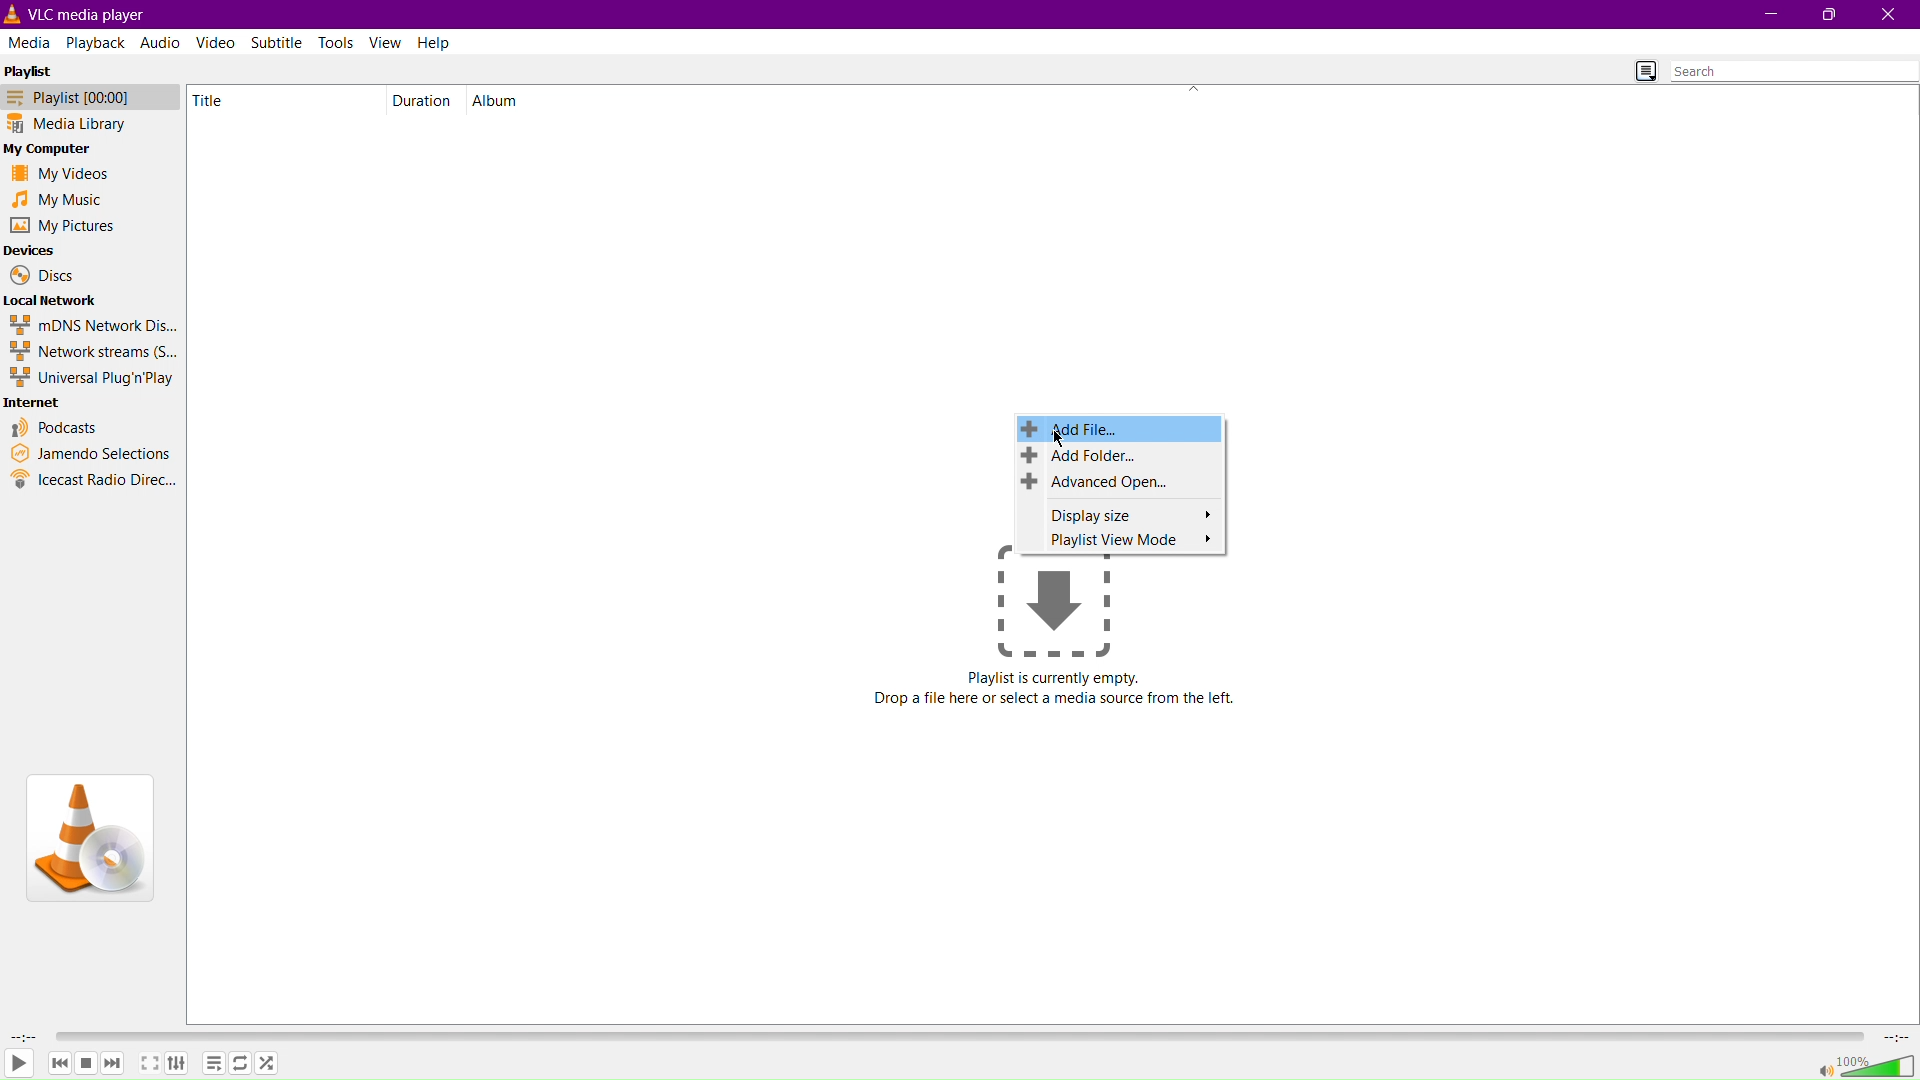 The width and height of the screenshot is (1920, 1080). What do you see at coordinates (1866, 1065) in the screenshot?
I see `Volume` at bounding box center [1866, 1065].